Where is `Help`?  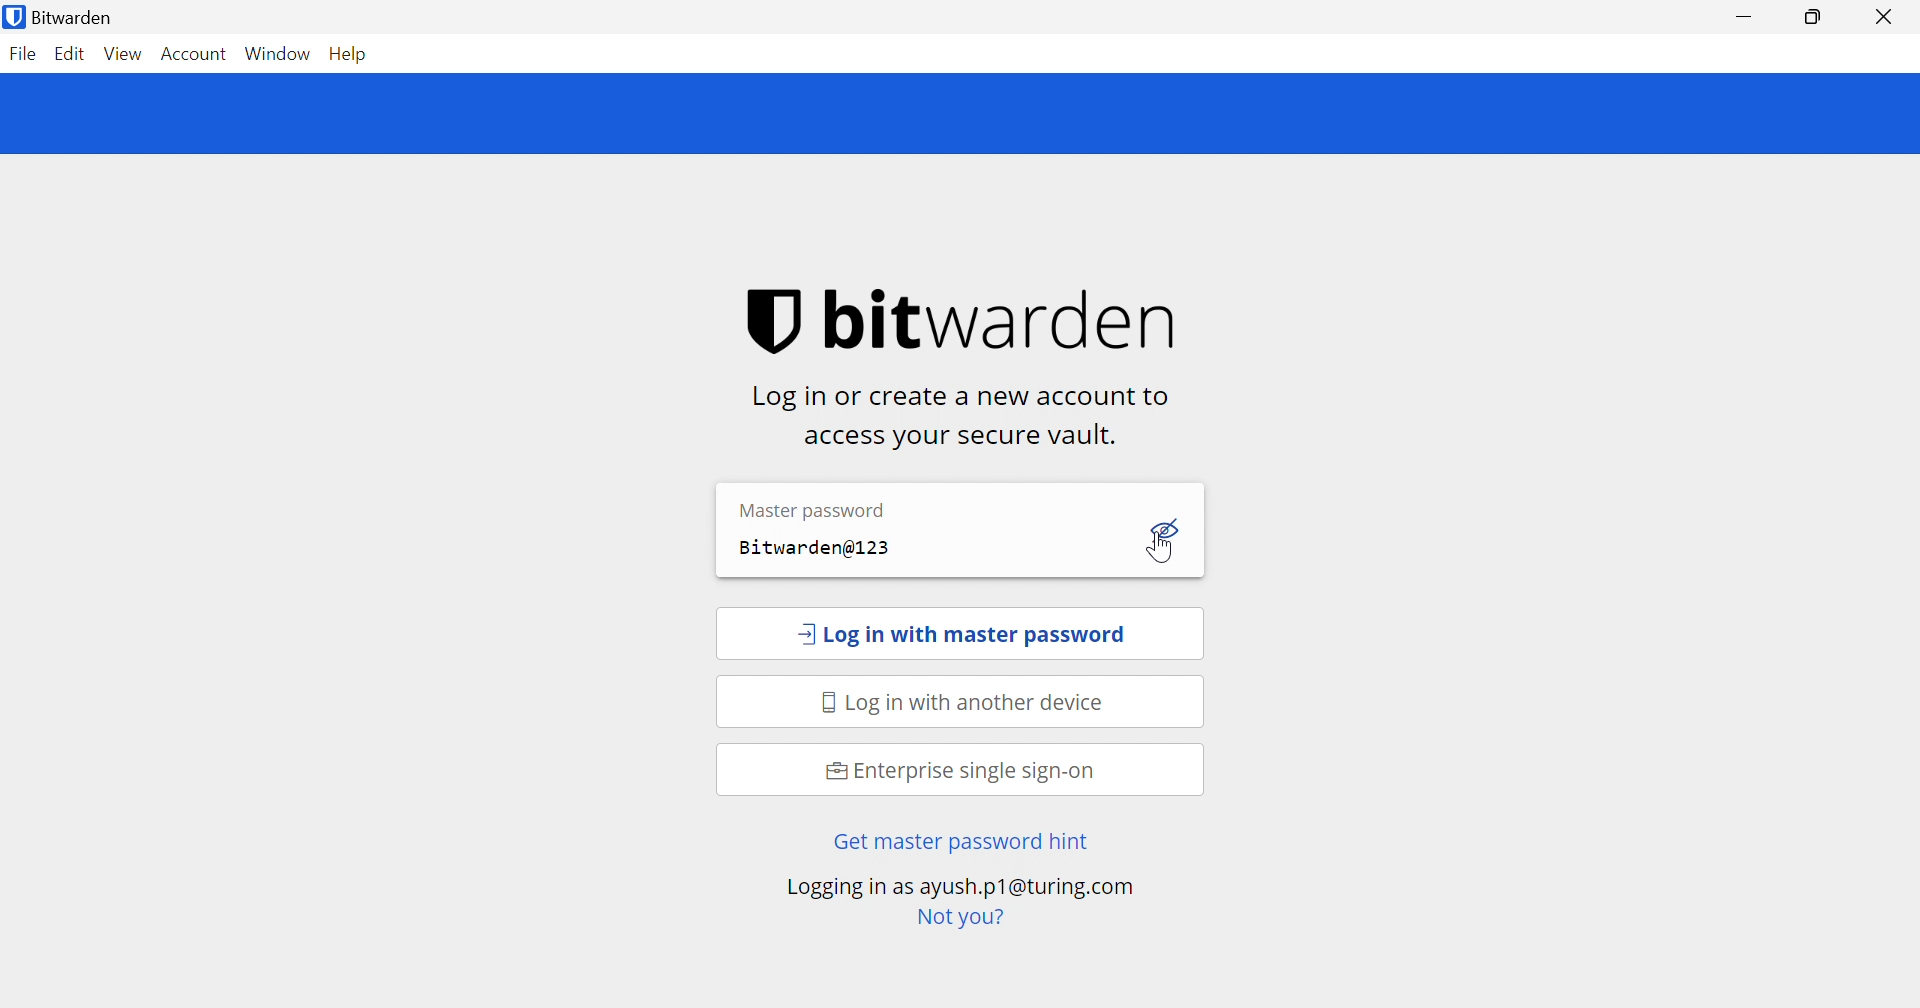 Help is located at coordinates (350, 53).